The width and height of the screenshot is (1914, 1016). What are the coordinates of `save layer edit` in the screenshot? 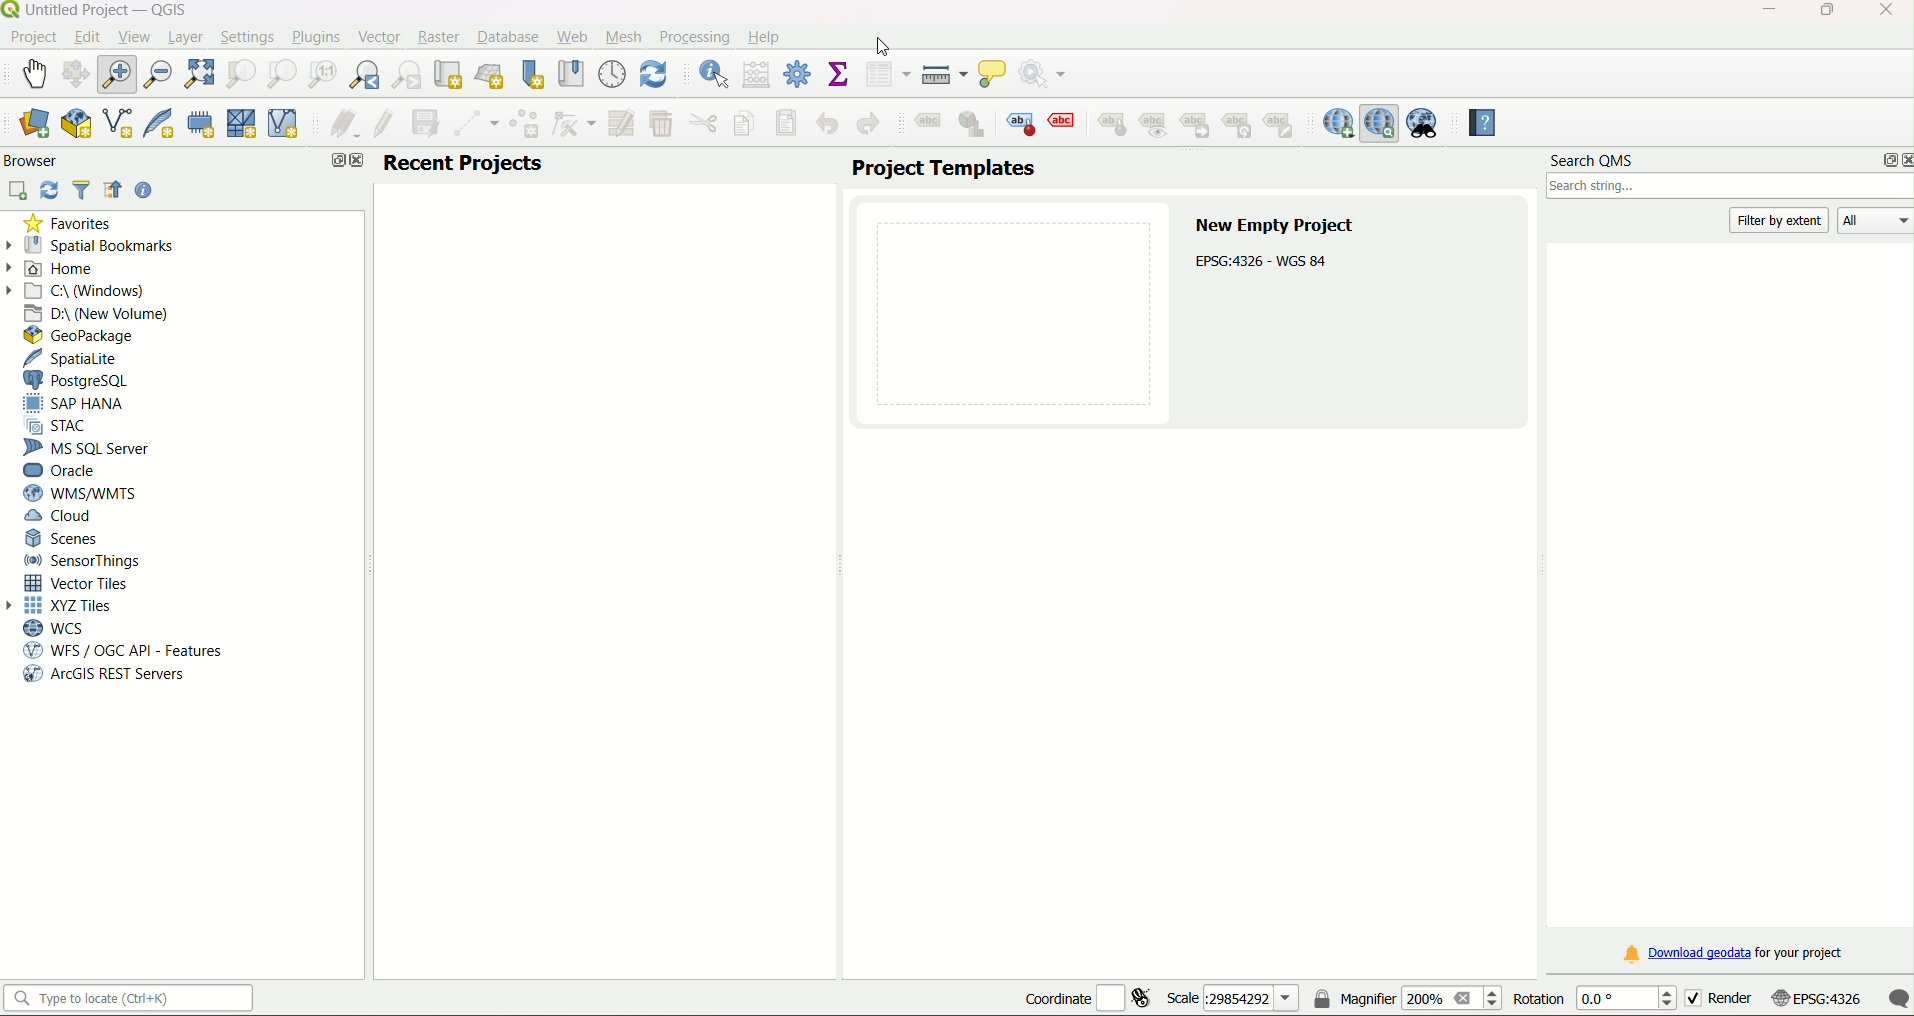 It's located at (427, 123).